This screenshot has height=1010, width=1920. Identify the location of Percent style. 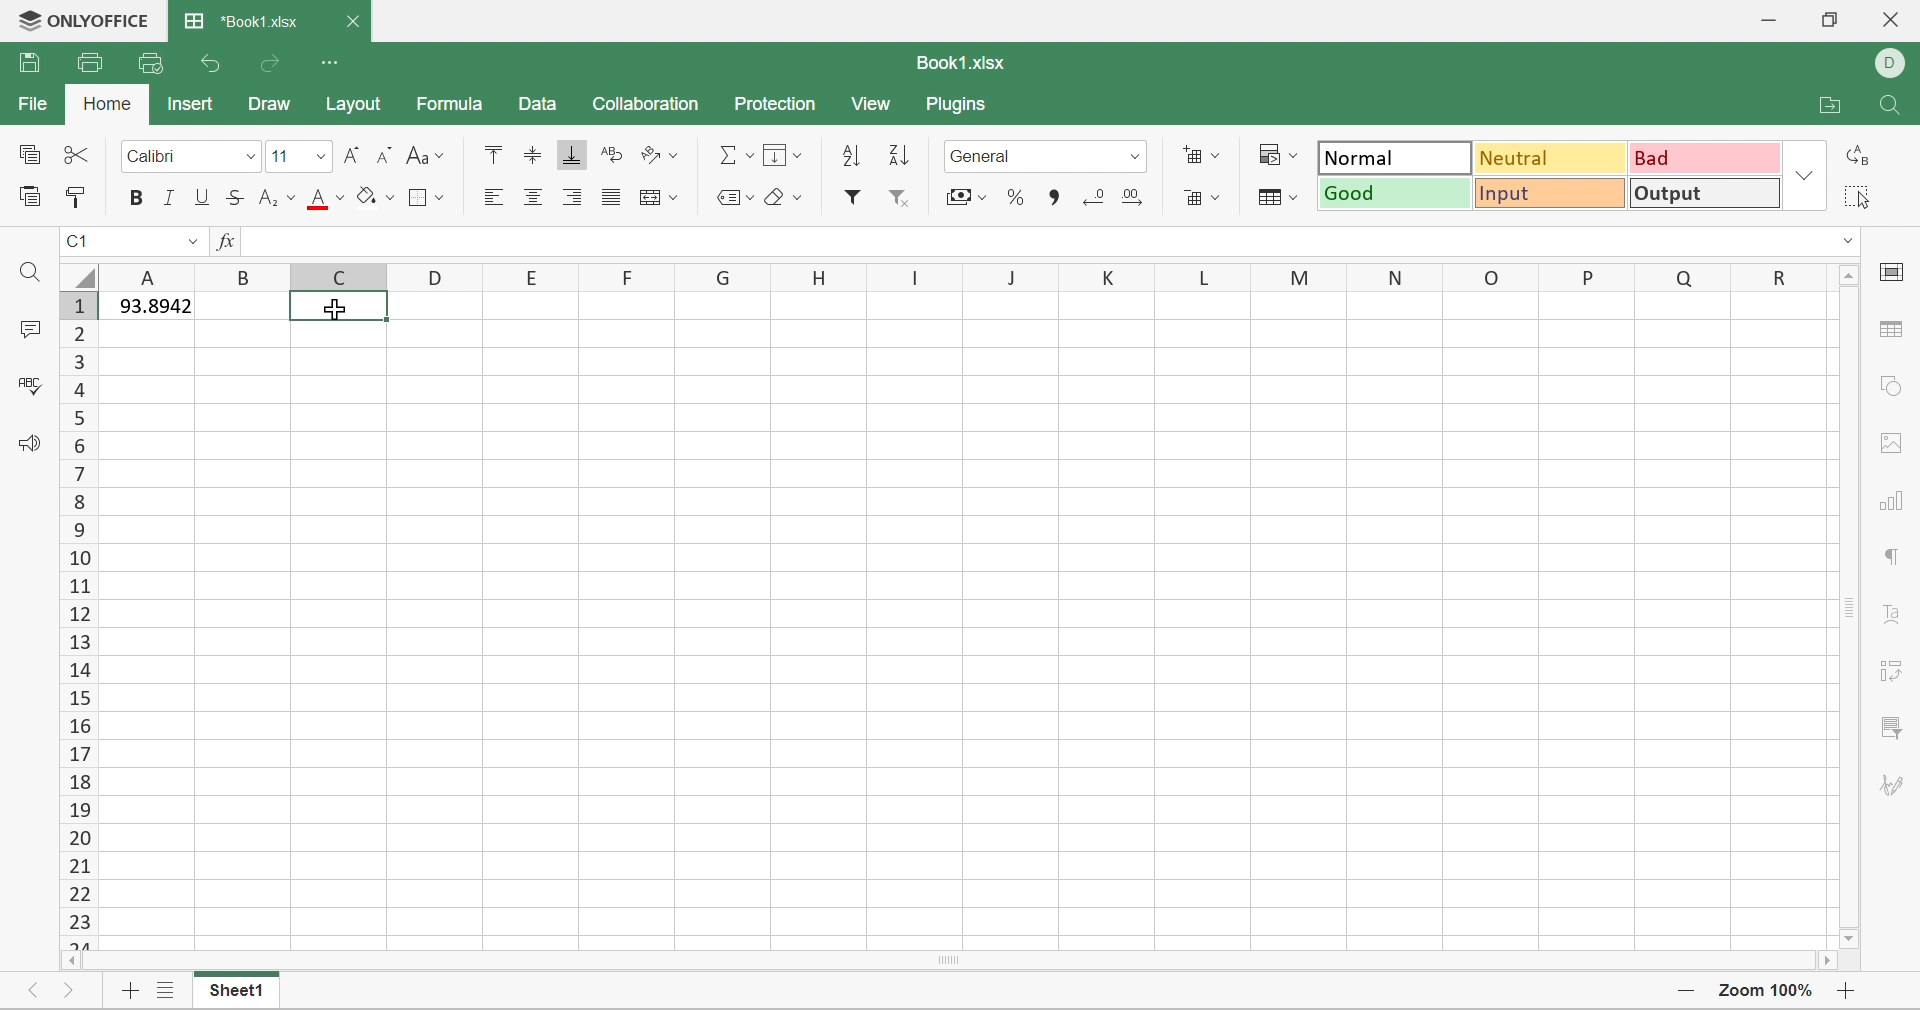
(1017, 199).